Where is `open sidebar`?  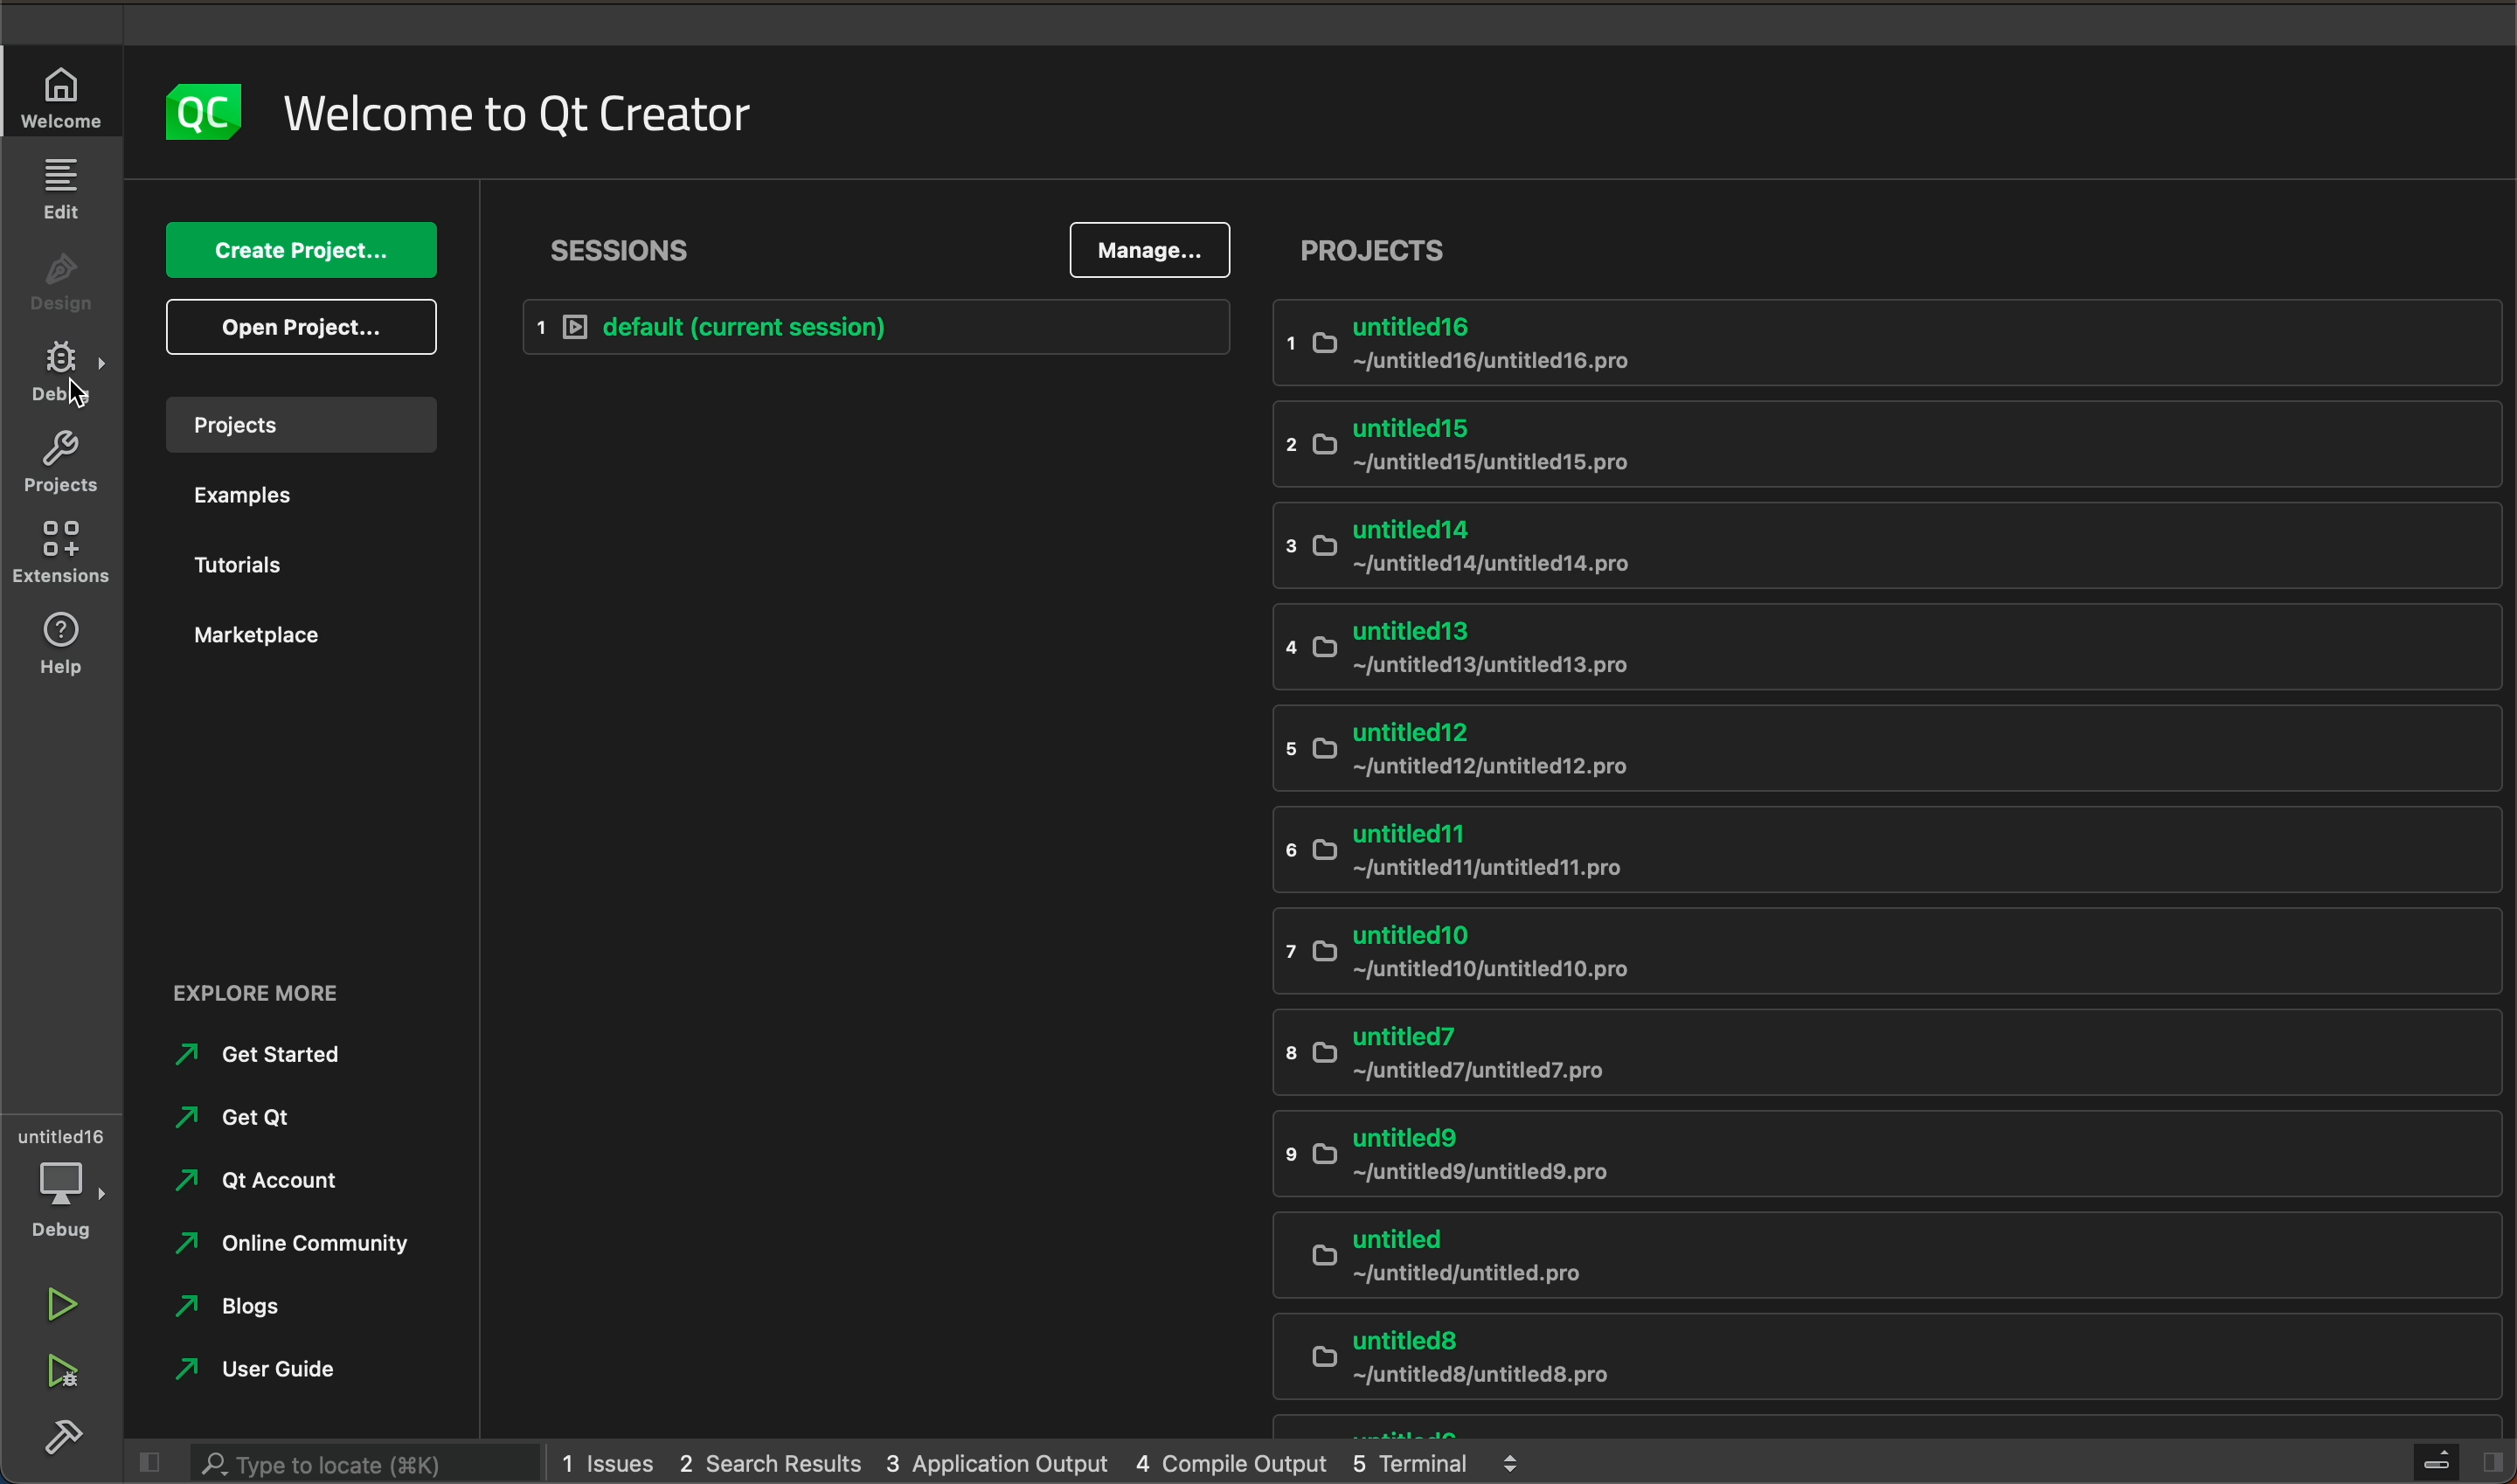 open sidebar is located at coordinates (2454, 1456).